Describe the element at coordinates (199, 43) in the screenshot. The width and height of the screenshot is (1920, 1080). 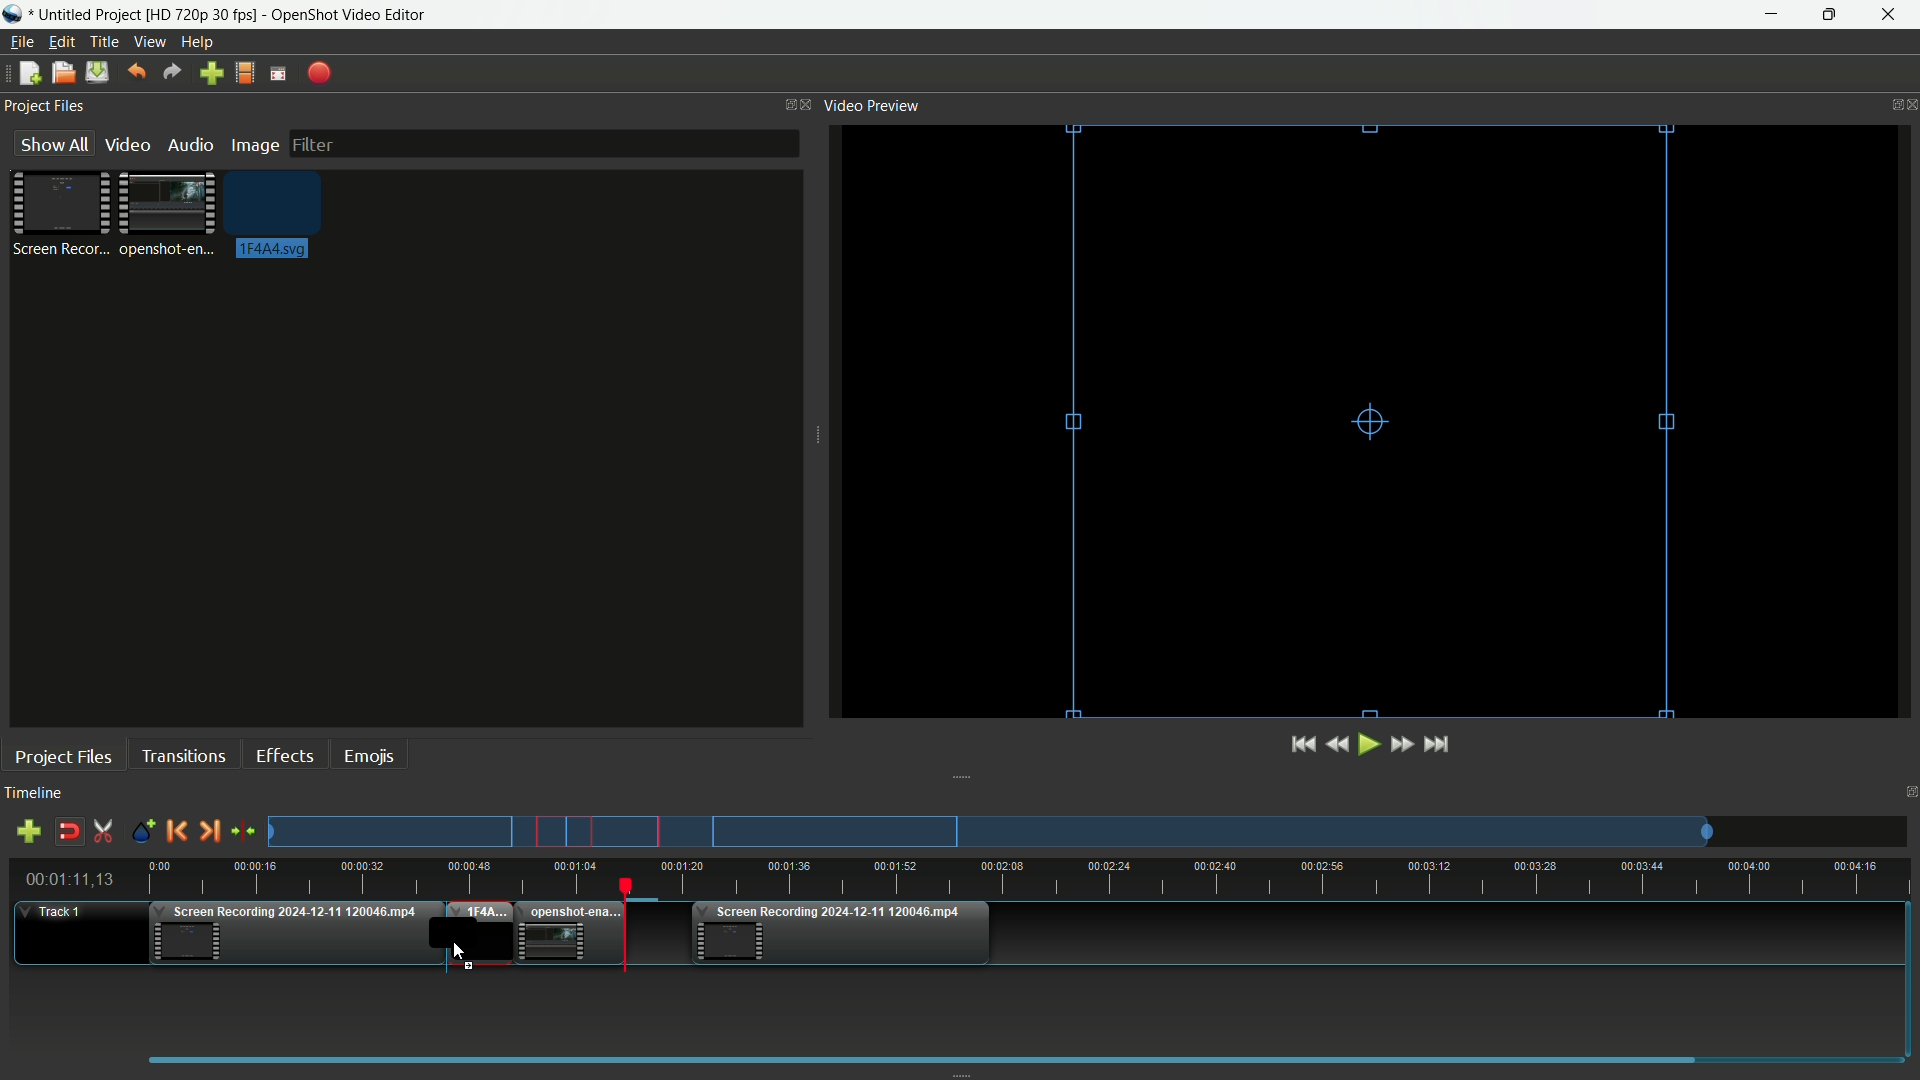
I see `help menu` at that location.